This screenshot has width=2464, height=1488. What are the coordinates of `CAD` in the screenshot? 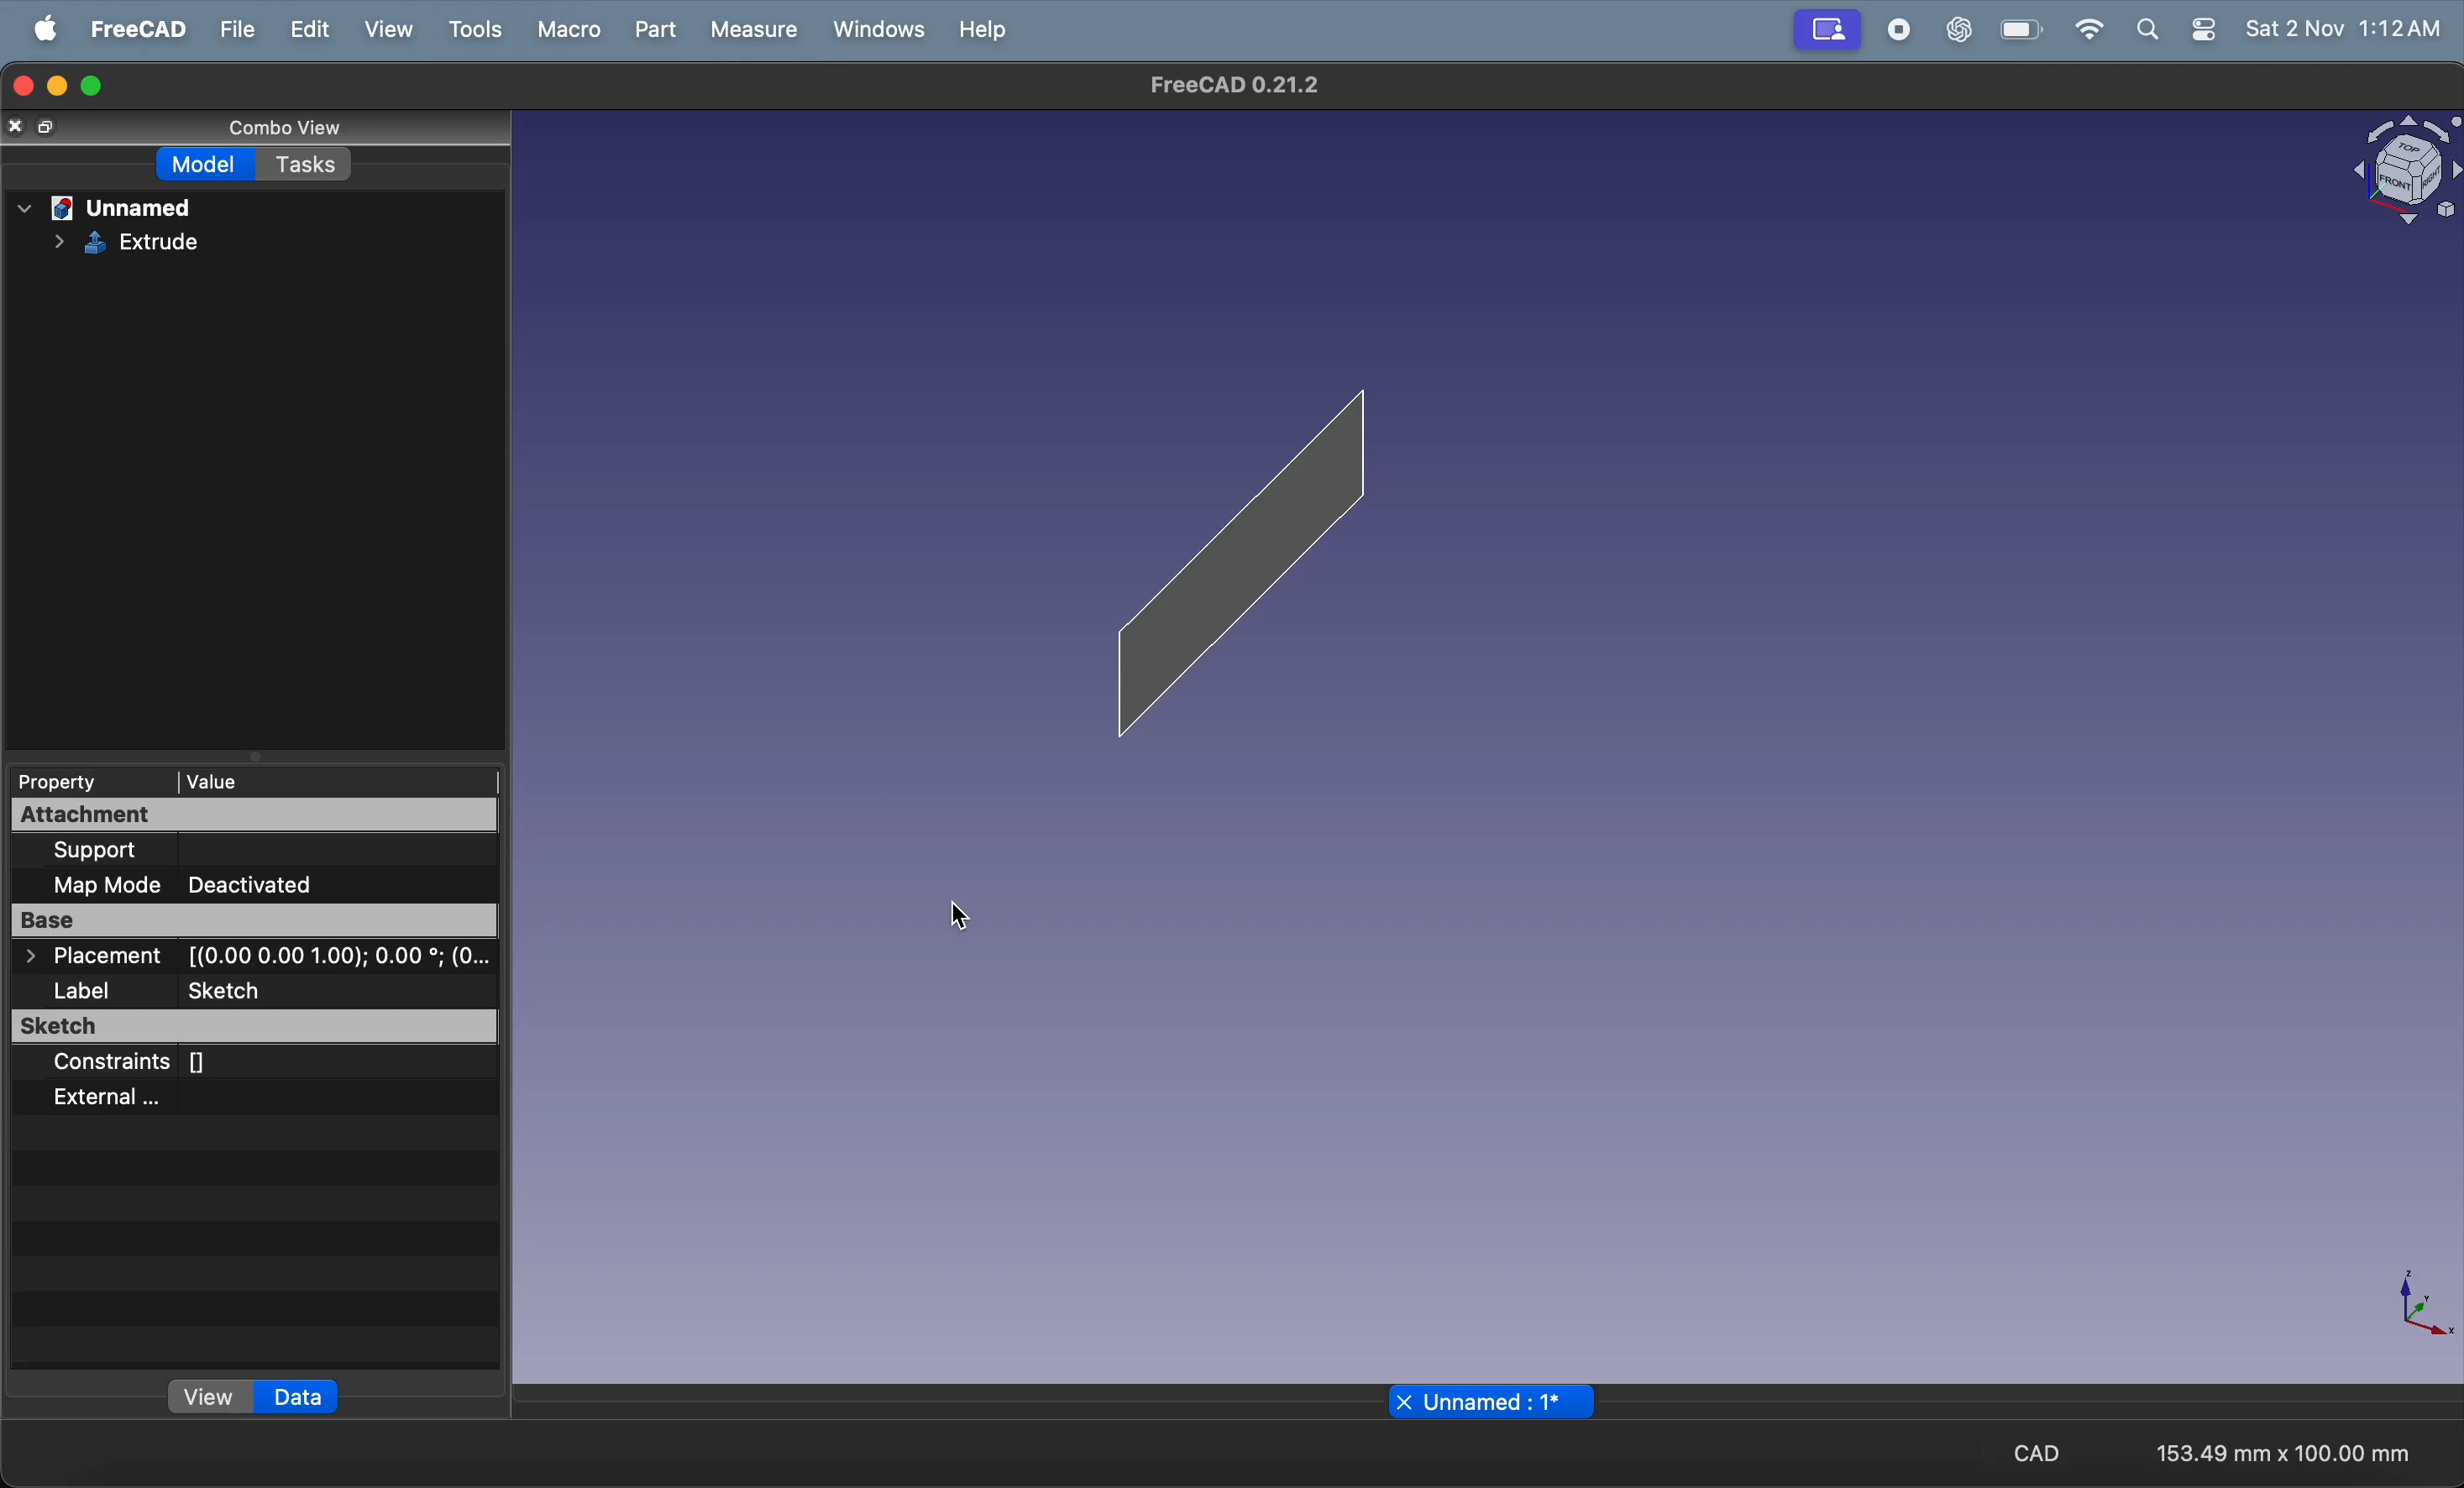 It's located at (2038, 1454).